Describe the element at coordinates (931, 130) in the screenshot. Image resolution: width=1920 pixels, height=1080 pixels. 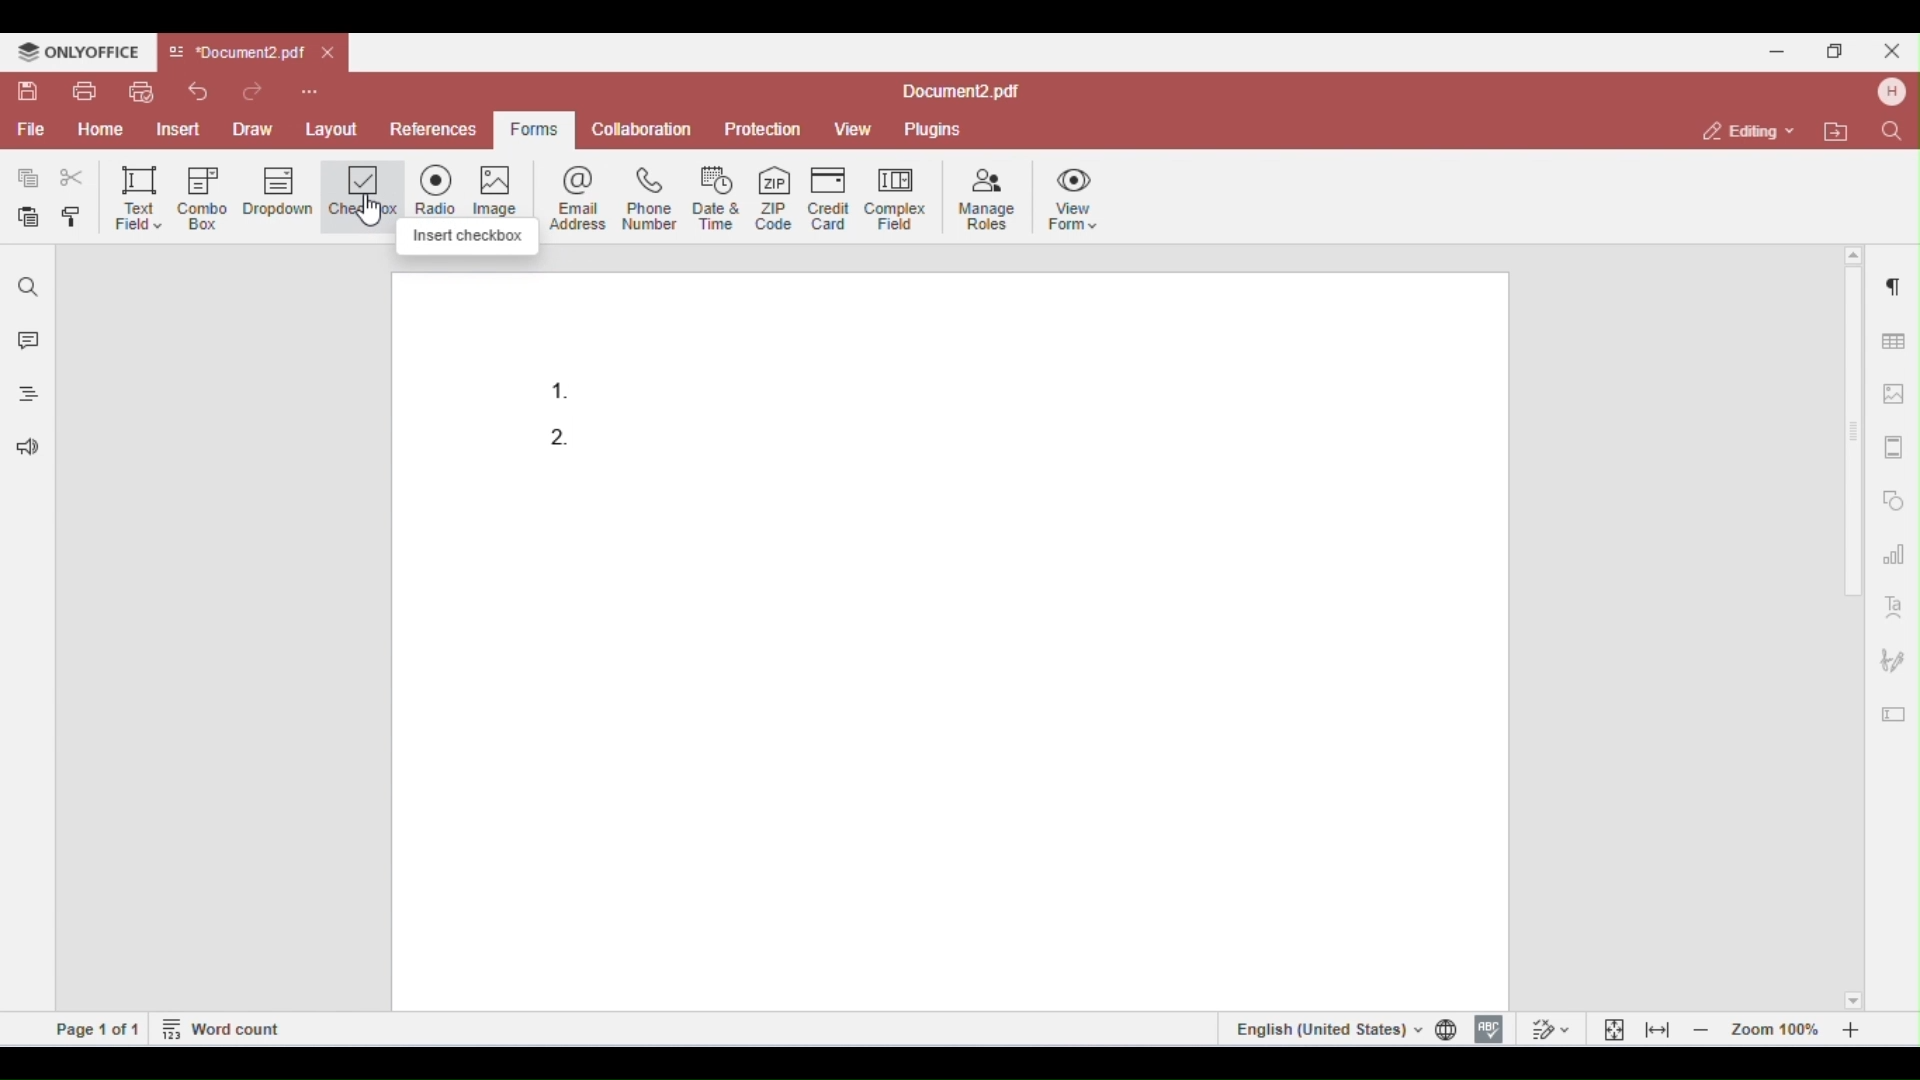
I see `plugins` at that location.